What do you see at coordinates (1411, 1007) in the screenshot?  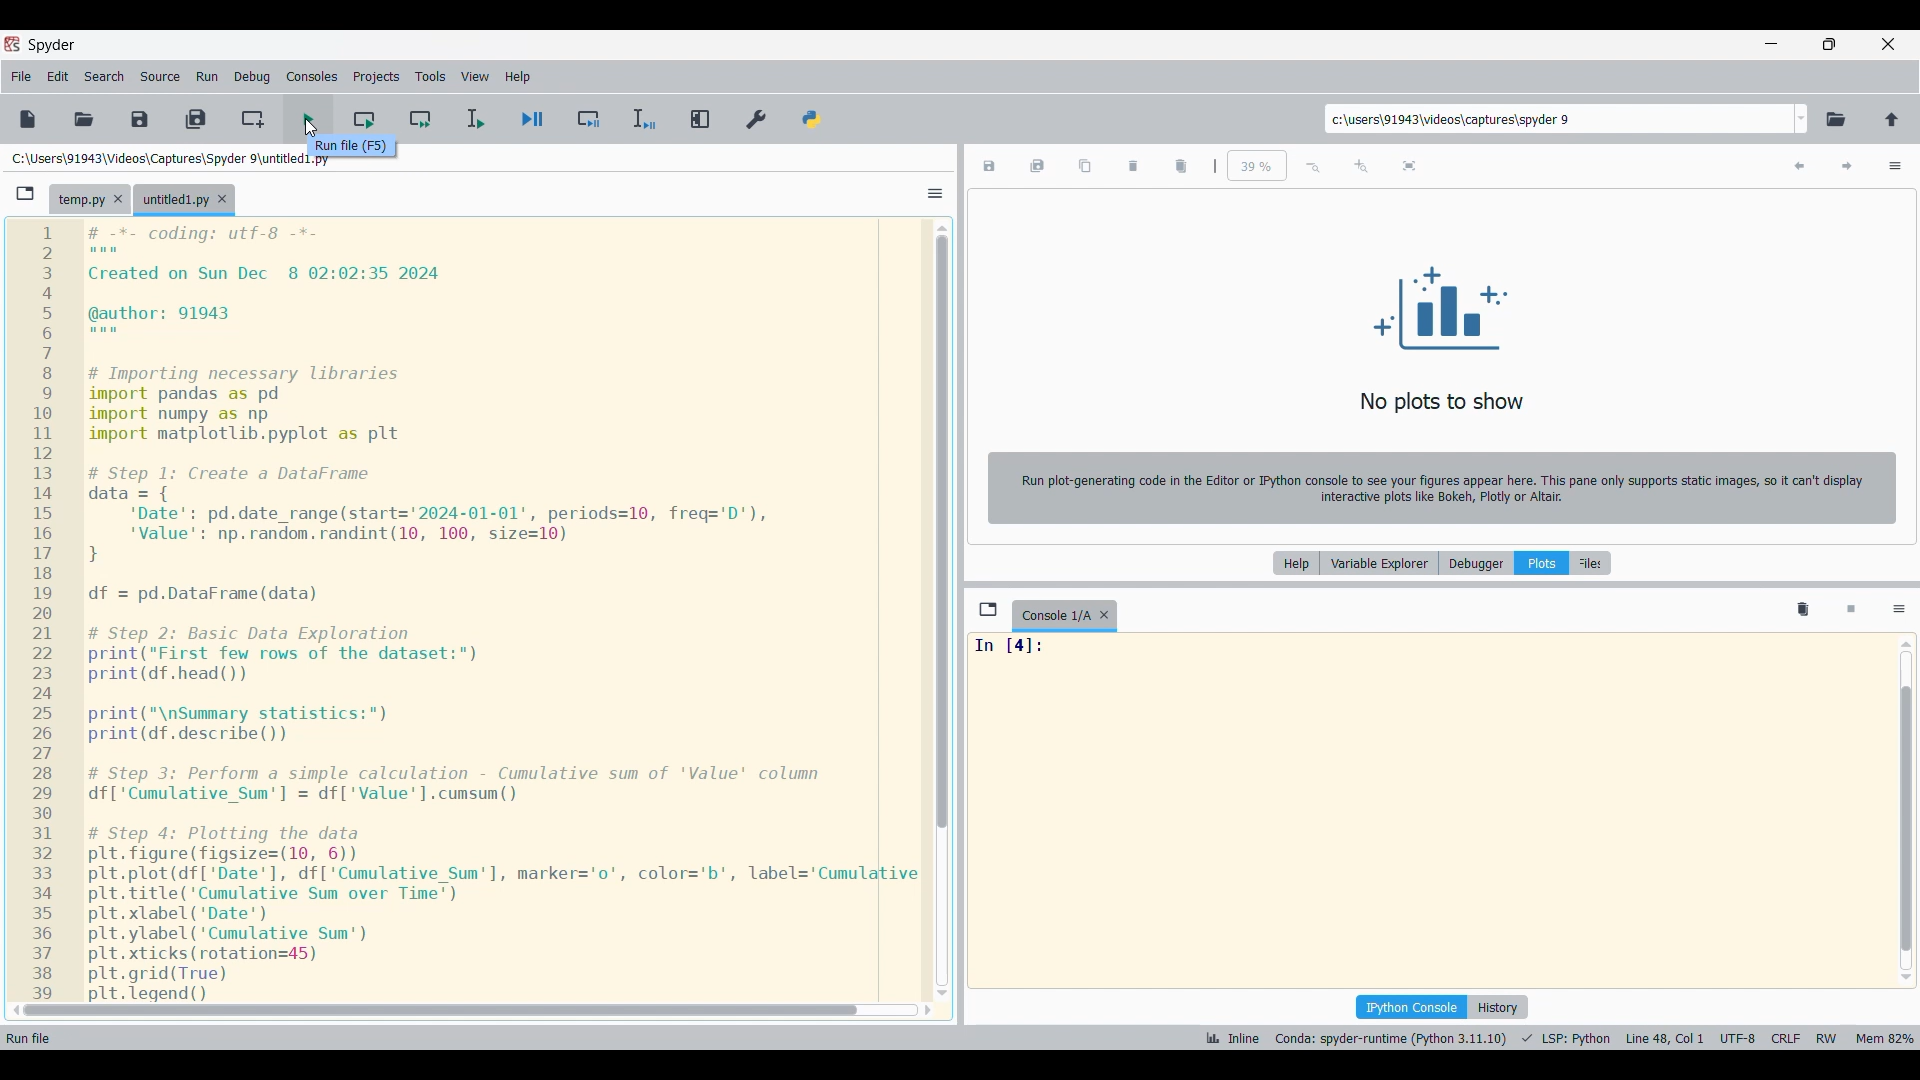 I see `IPython console` at bounding box center [1411, 1007].